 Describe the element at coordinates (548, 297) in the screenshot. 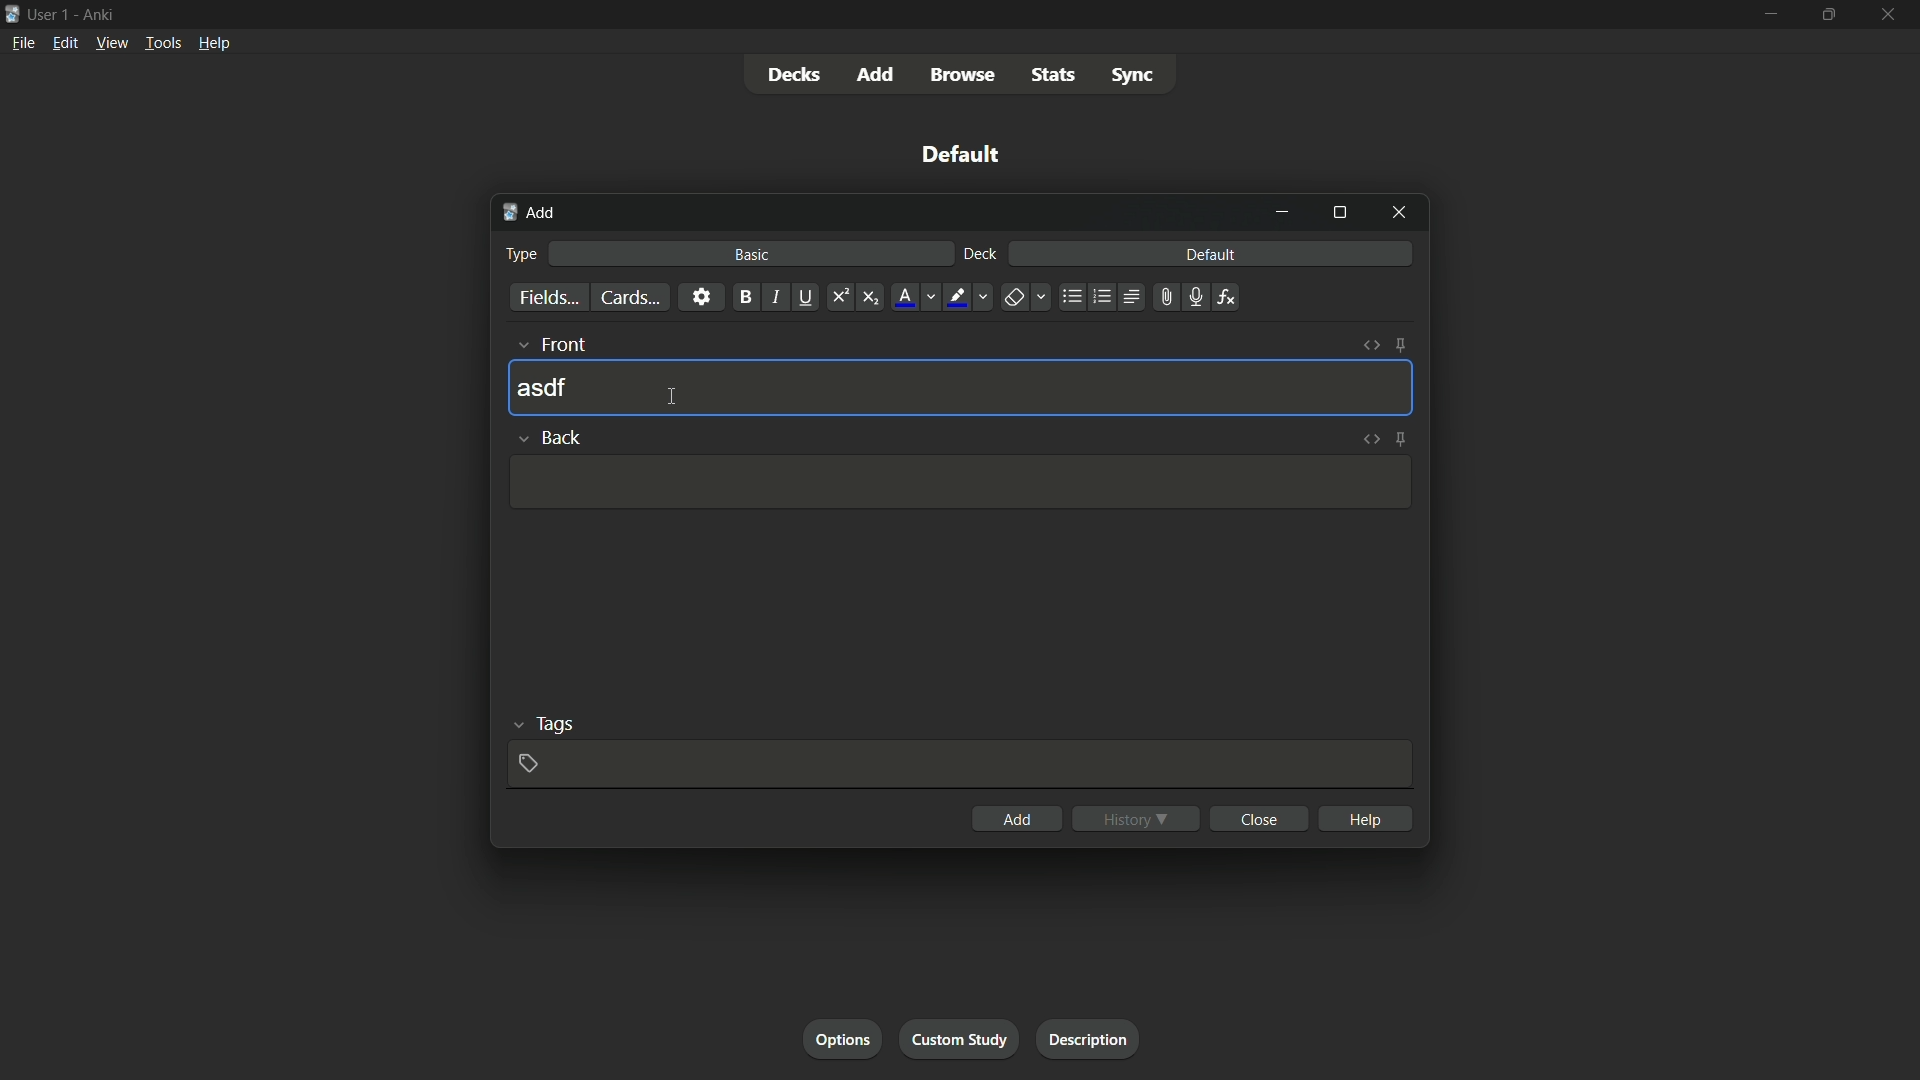

I see `fields` at that location.